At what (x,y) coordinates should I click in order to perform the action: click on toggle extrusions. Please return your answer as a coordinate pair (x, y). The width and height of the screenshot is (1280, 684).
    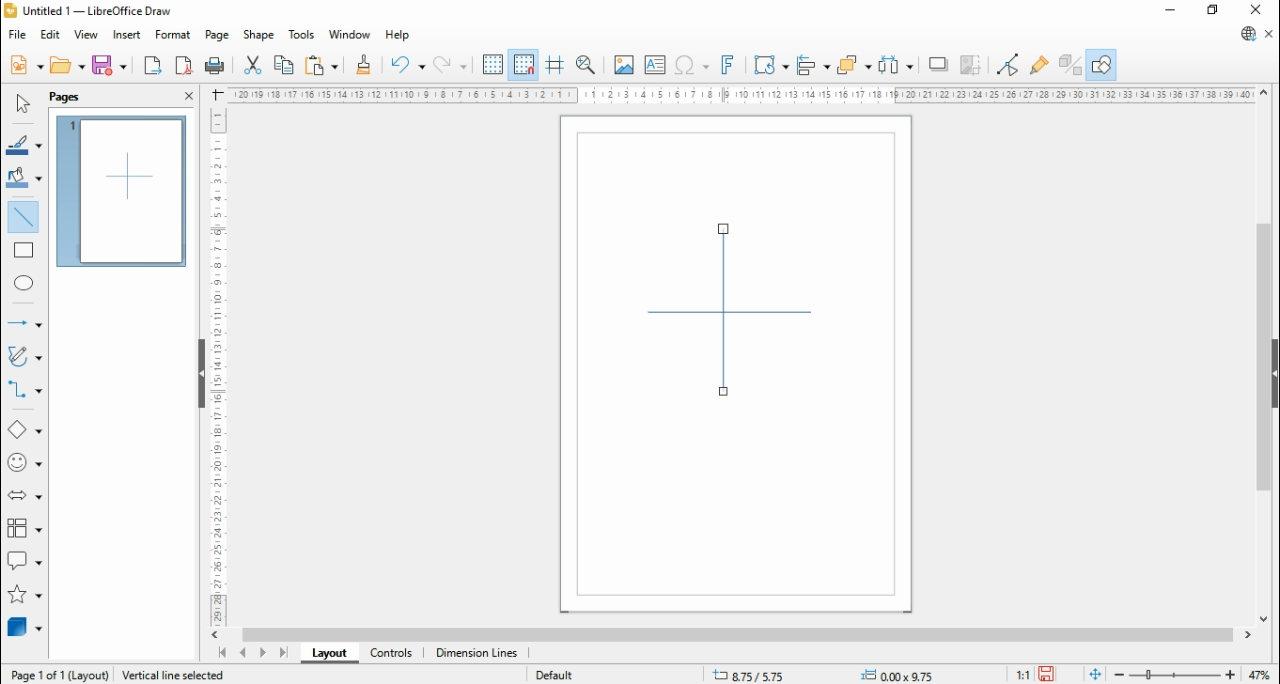
    Looking at the image, I should click on (1069, 64).